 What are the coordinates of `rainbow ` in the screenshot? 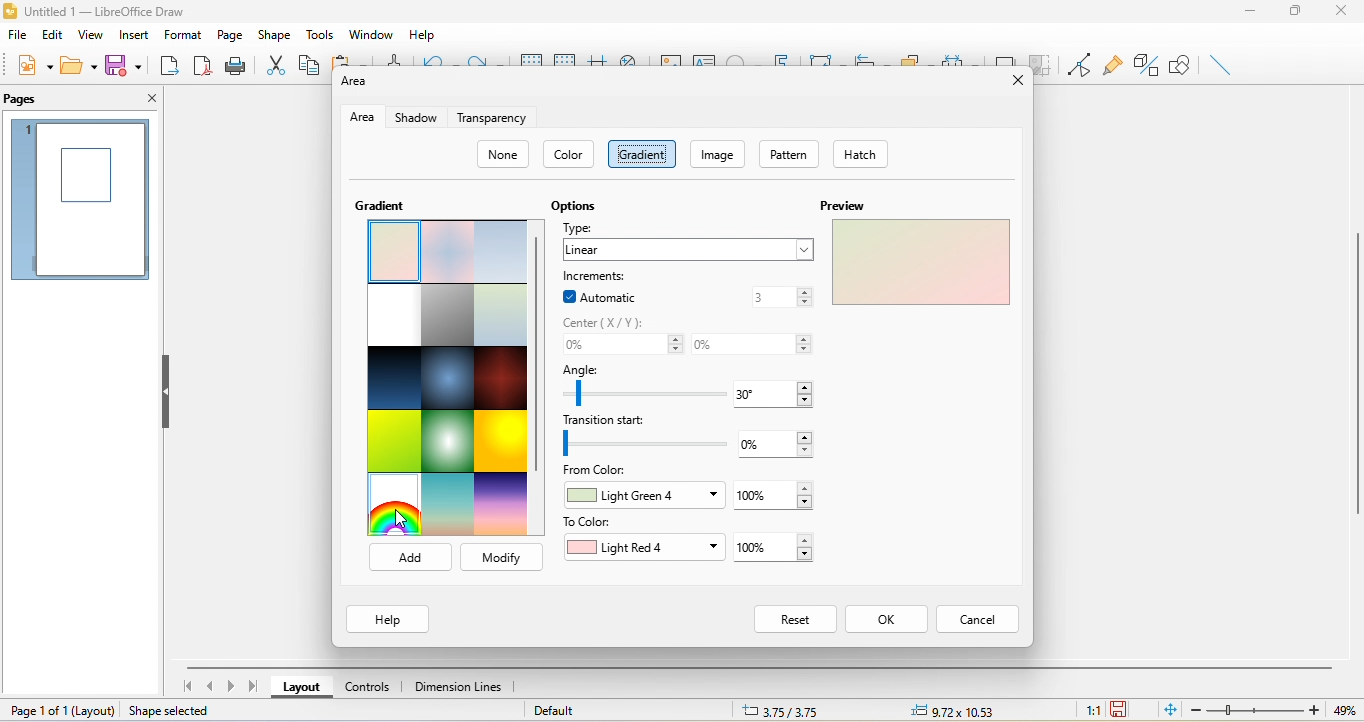 It's located at (397, 507).